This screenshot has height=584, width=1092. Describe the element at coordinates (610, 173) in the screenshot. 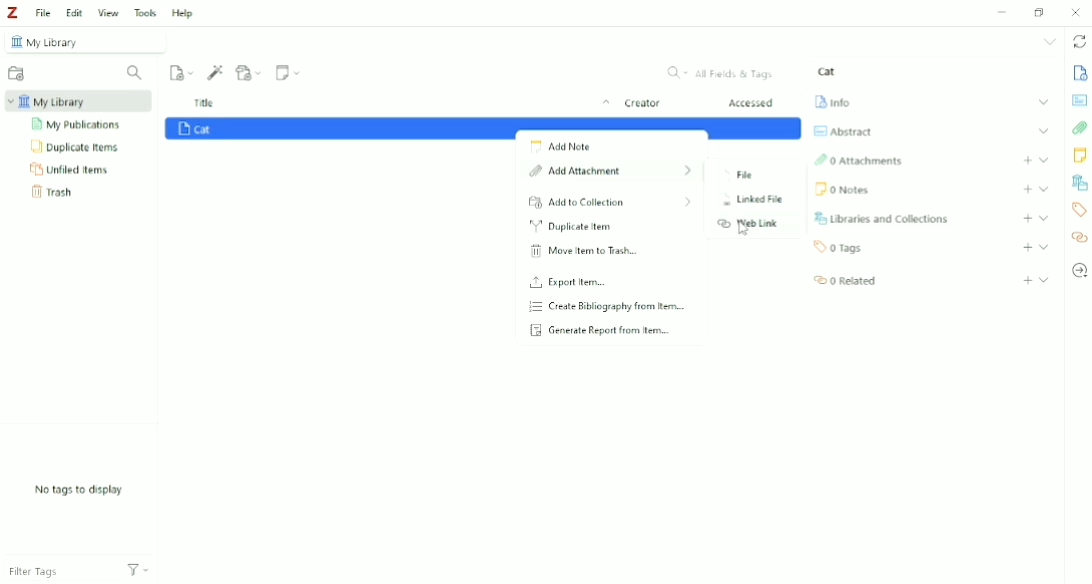

I see `Add Attachment` at that location.